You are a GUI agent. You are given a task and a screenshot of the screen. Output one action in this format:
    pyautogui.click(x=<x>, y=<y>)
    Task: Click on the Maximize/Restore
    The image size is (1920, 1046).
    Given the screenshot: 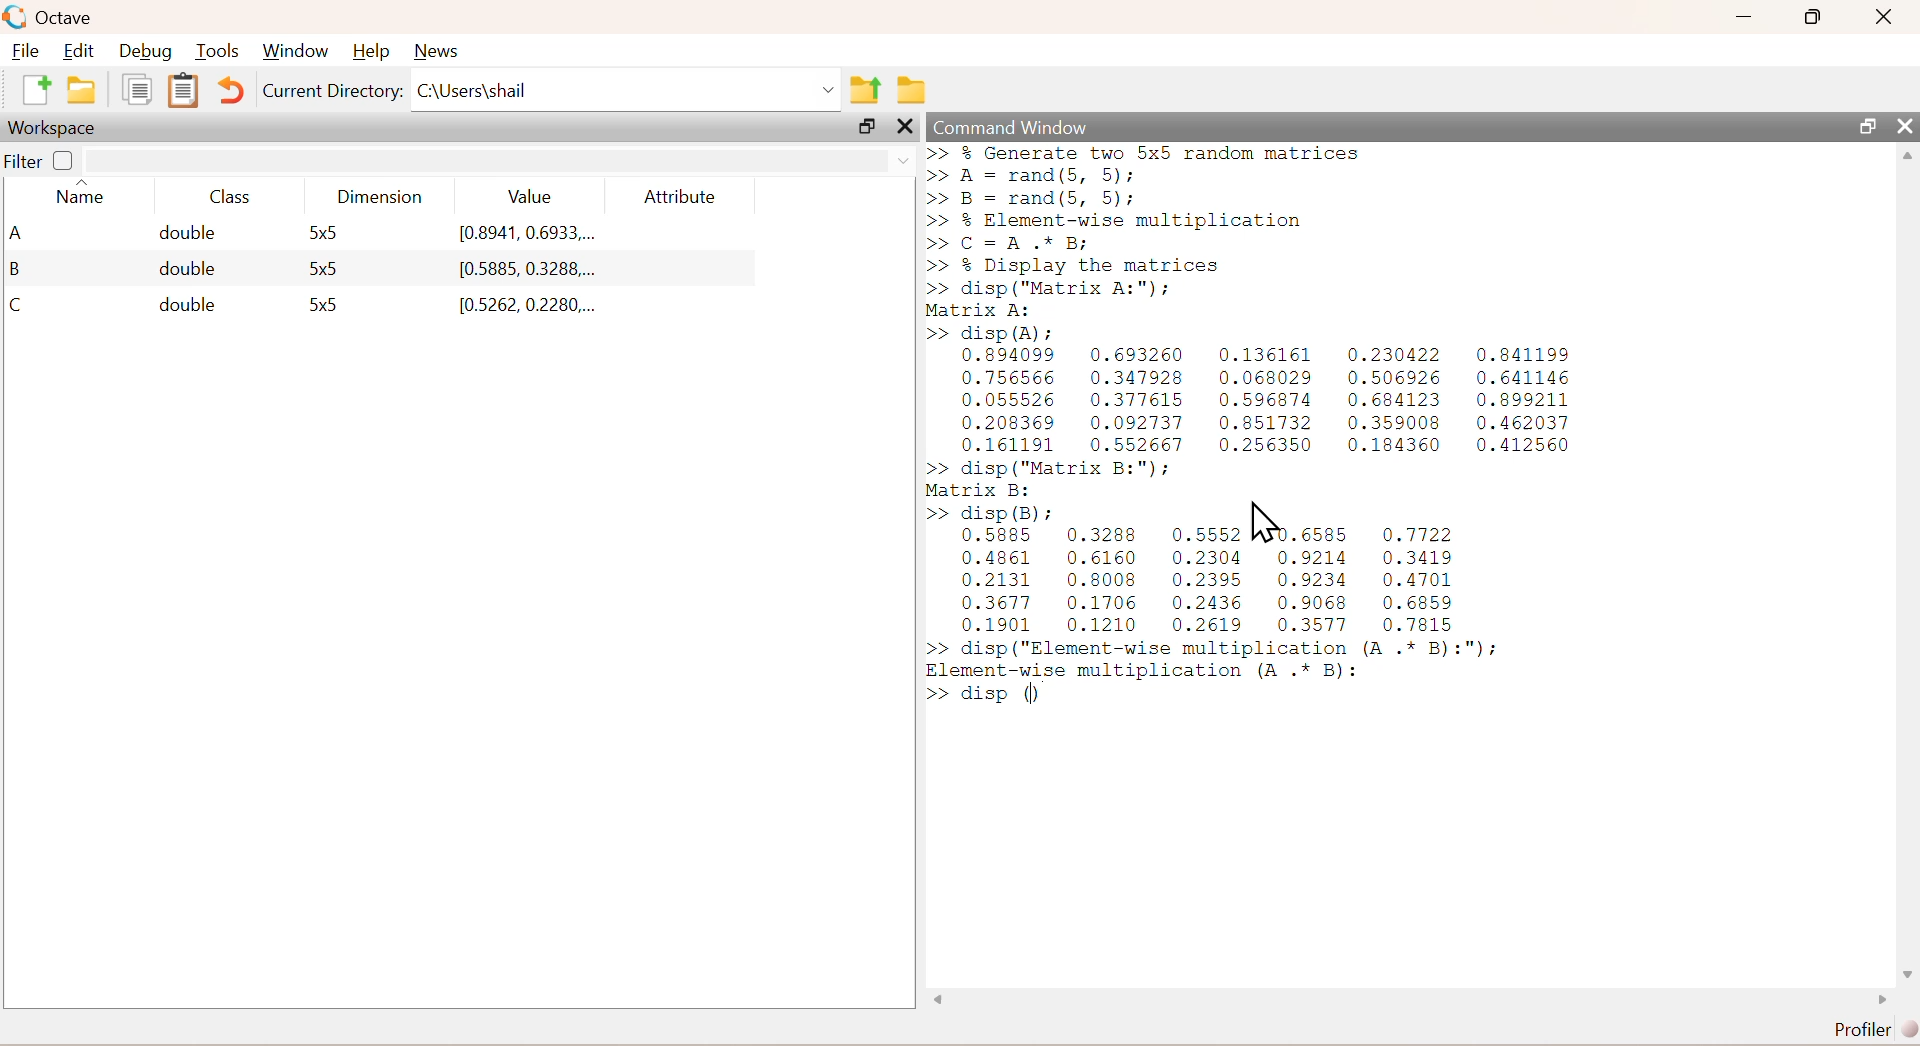 What is the action you would take?
    pyautogui.click(x=865, y=128)
    